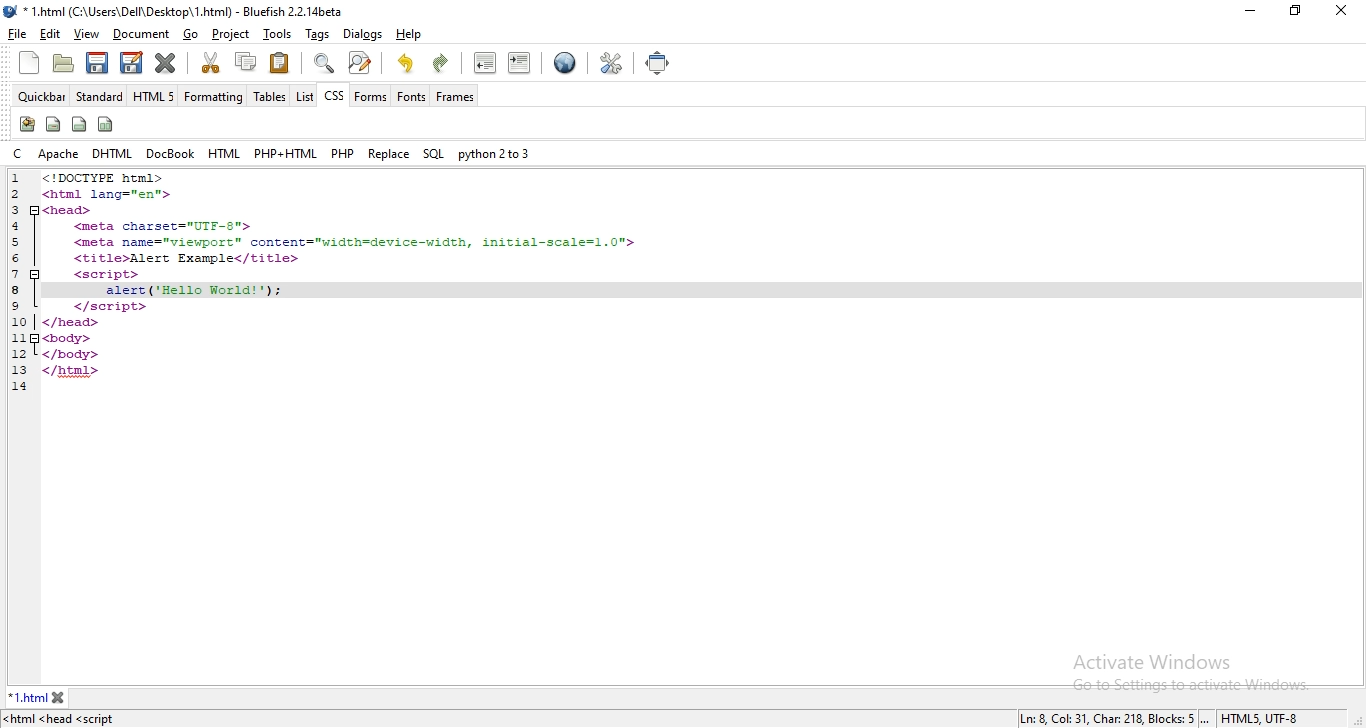 Image resolution: width=1366 pixels, height=728 pixels. I want to click on edit, so click(49, 34).